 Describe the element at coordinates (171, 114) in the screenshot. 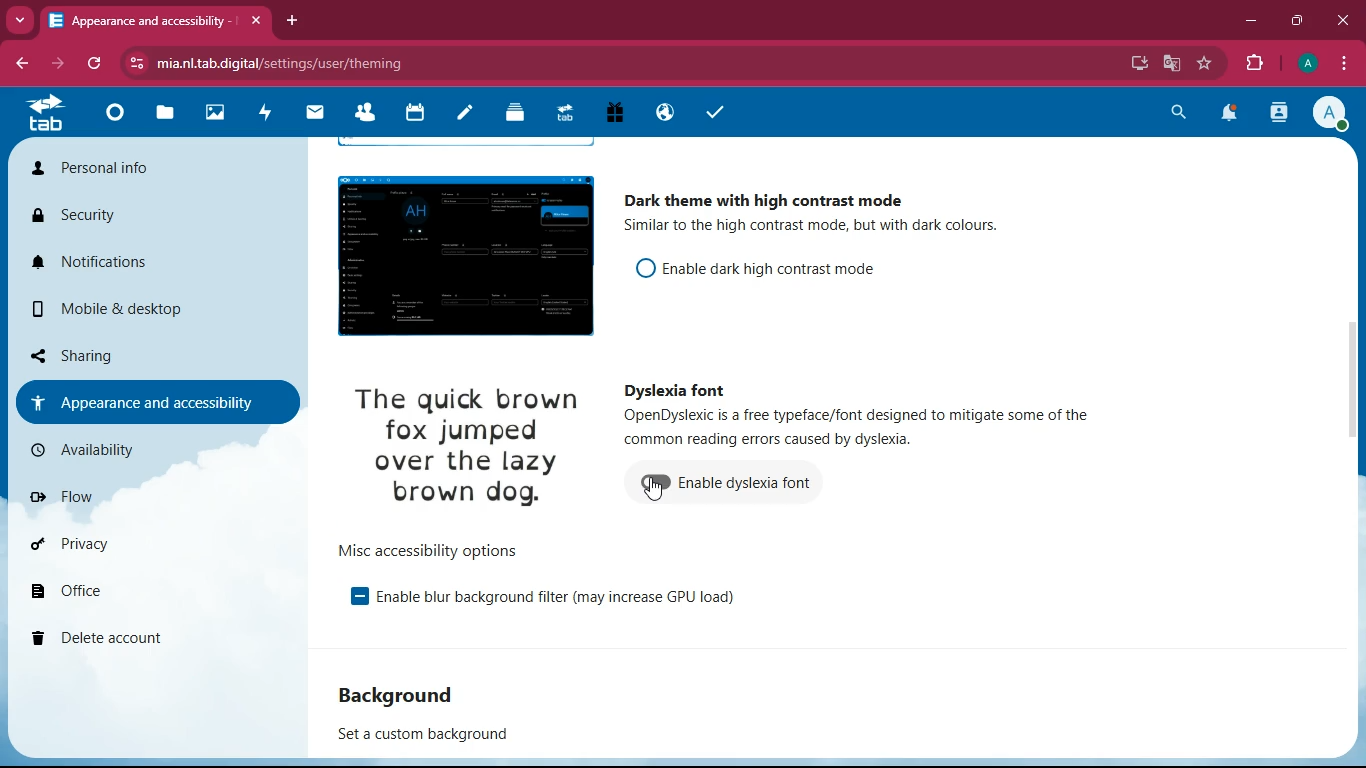

I see `files` at that location.